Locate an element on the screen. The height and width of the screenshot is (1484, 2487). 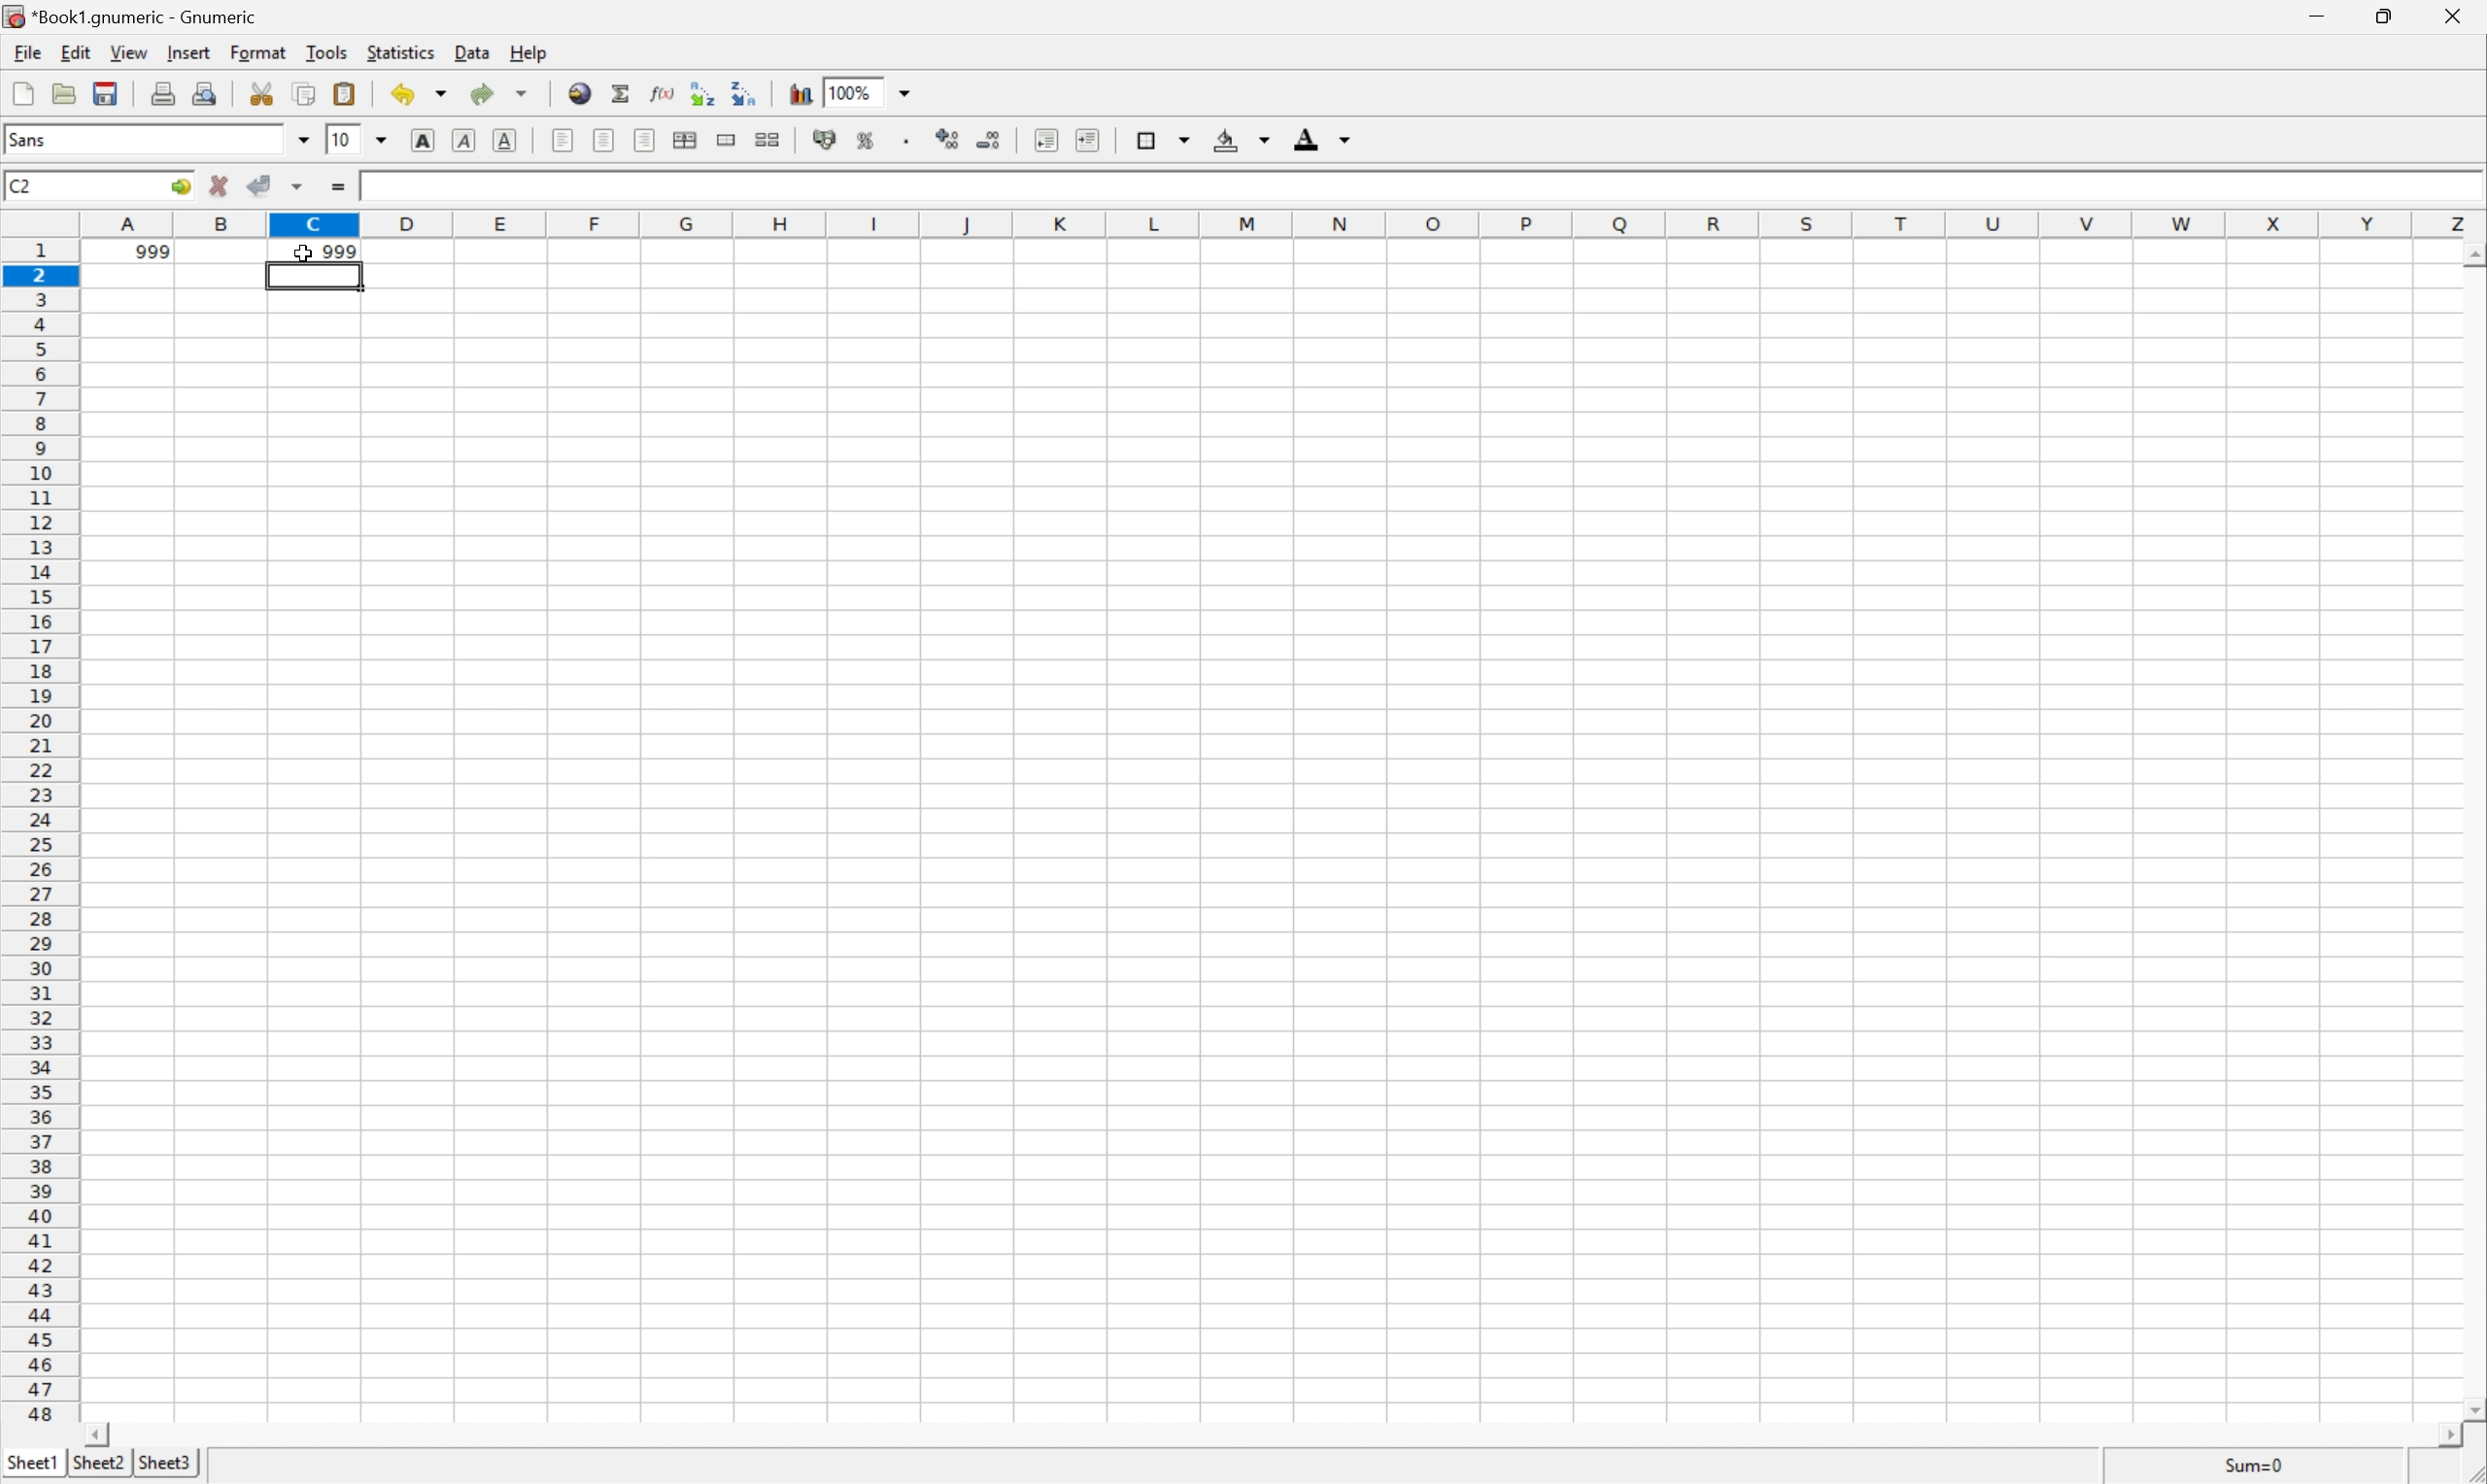
accept changes across selections is located at coordinates (278, 186).